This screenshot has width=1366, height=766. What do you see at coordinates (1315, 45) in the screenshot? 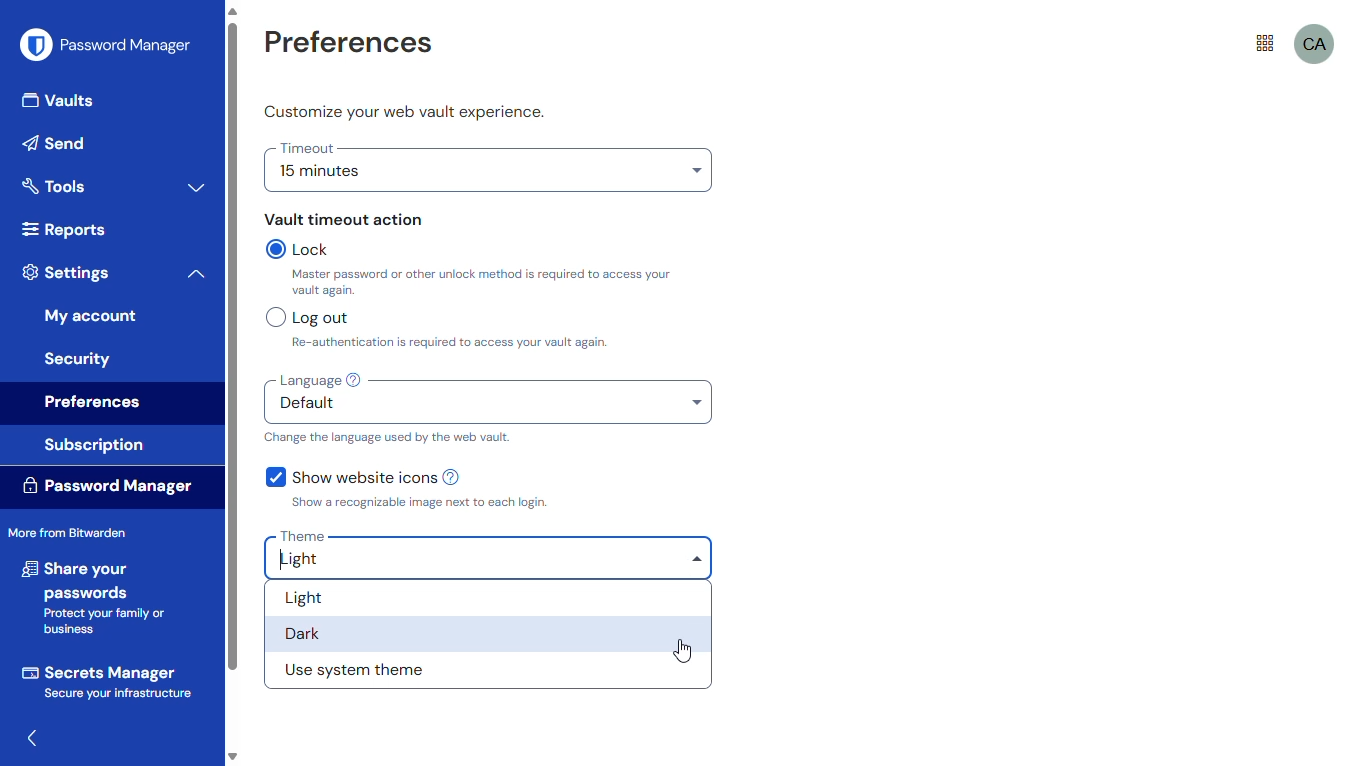
I see `CA` at bounding box center [1315, 45].